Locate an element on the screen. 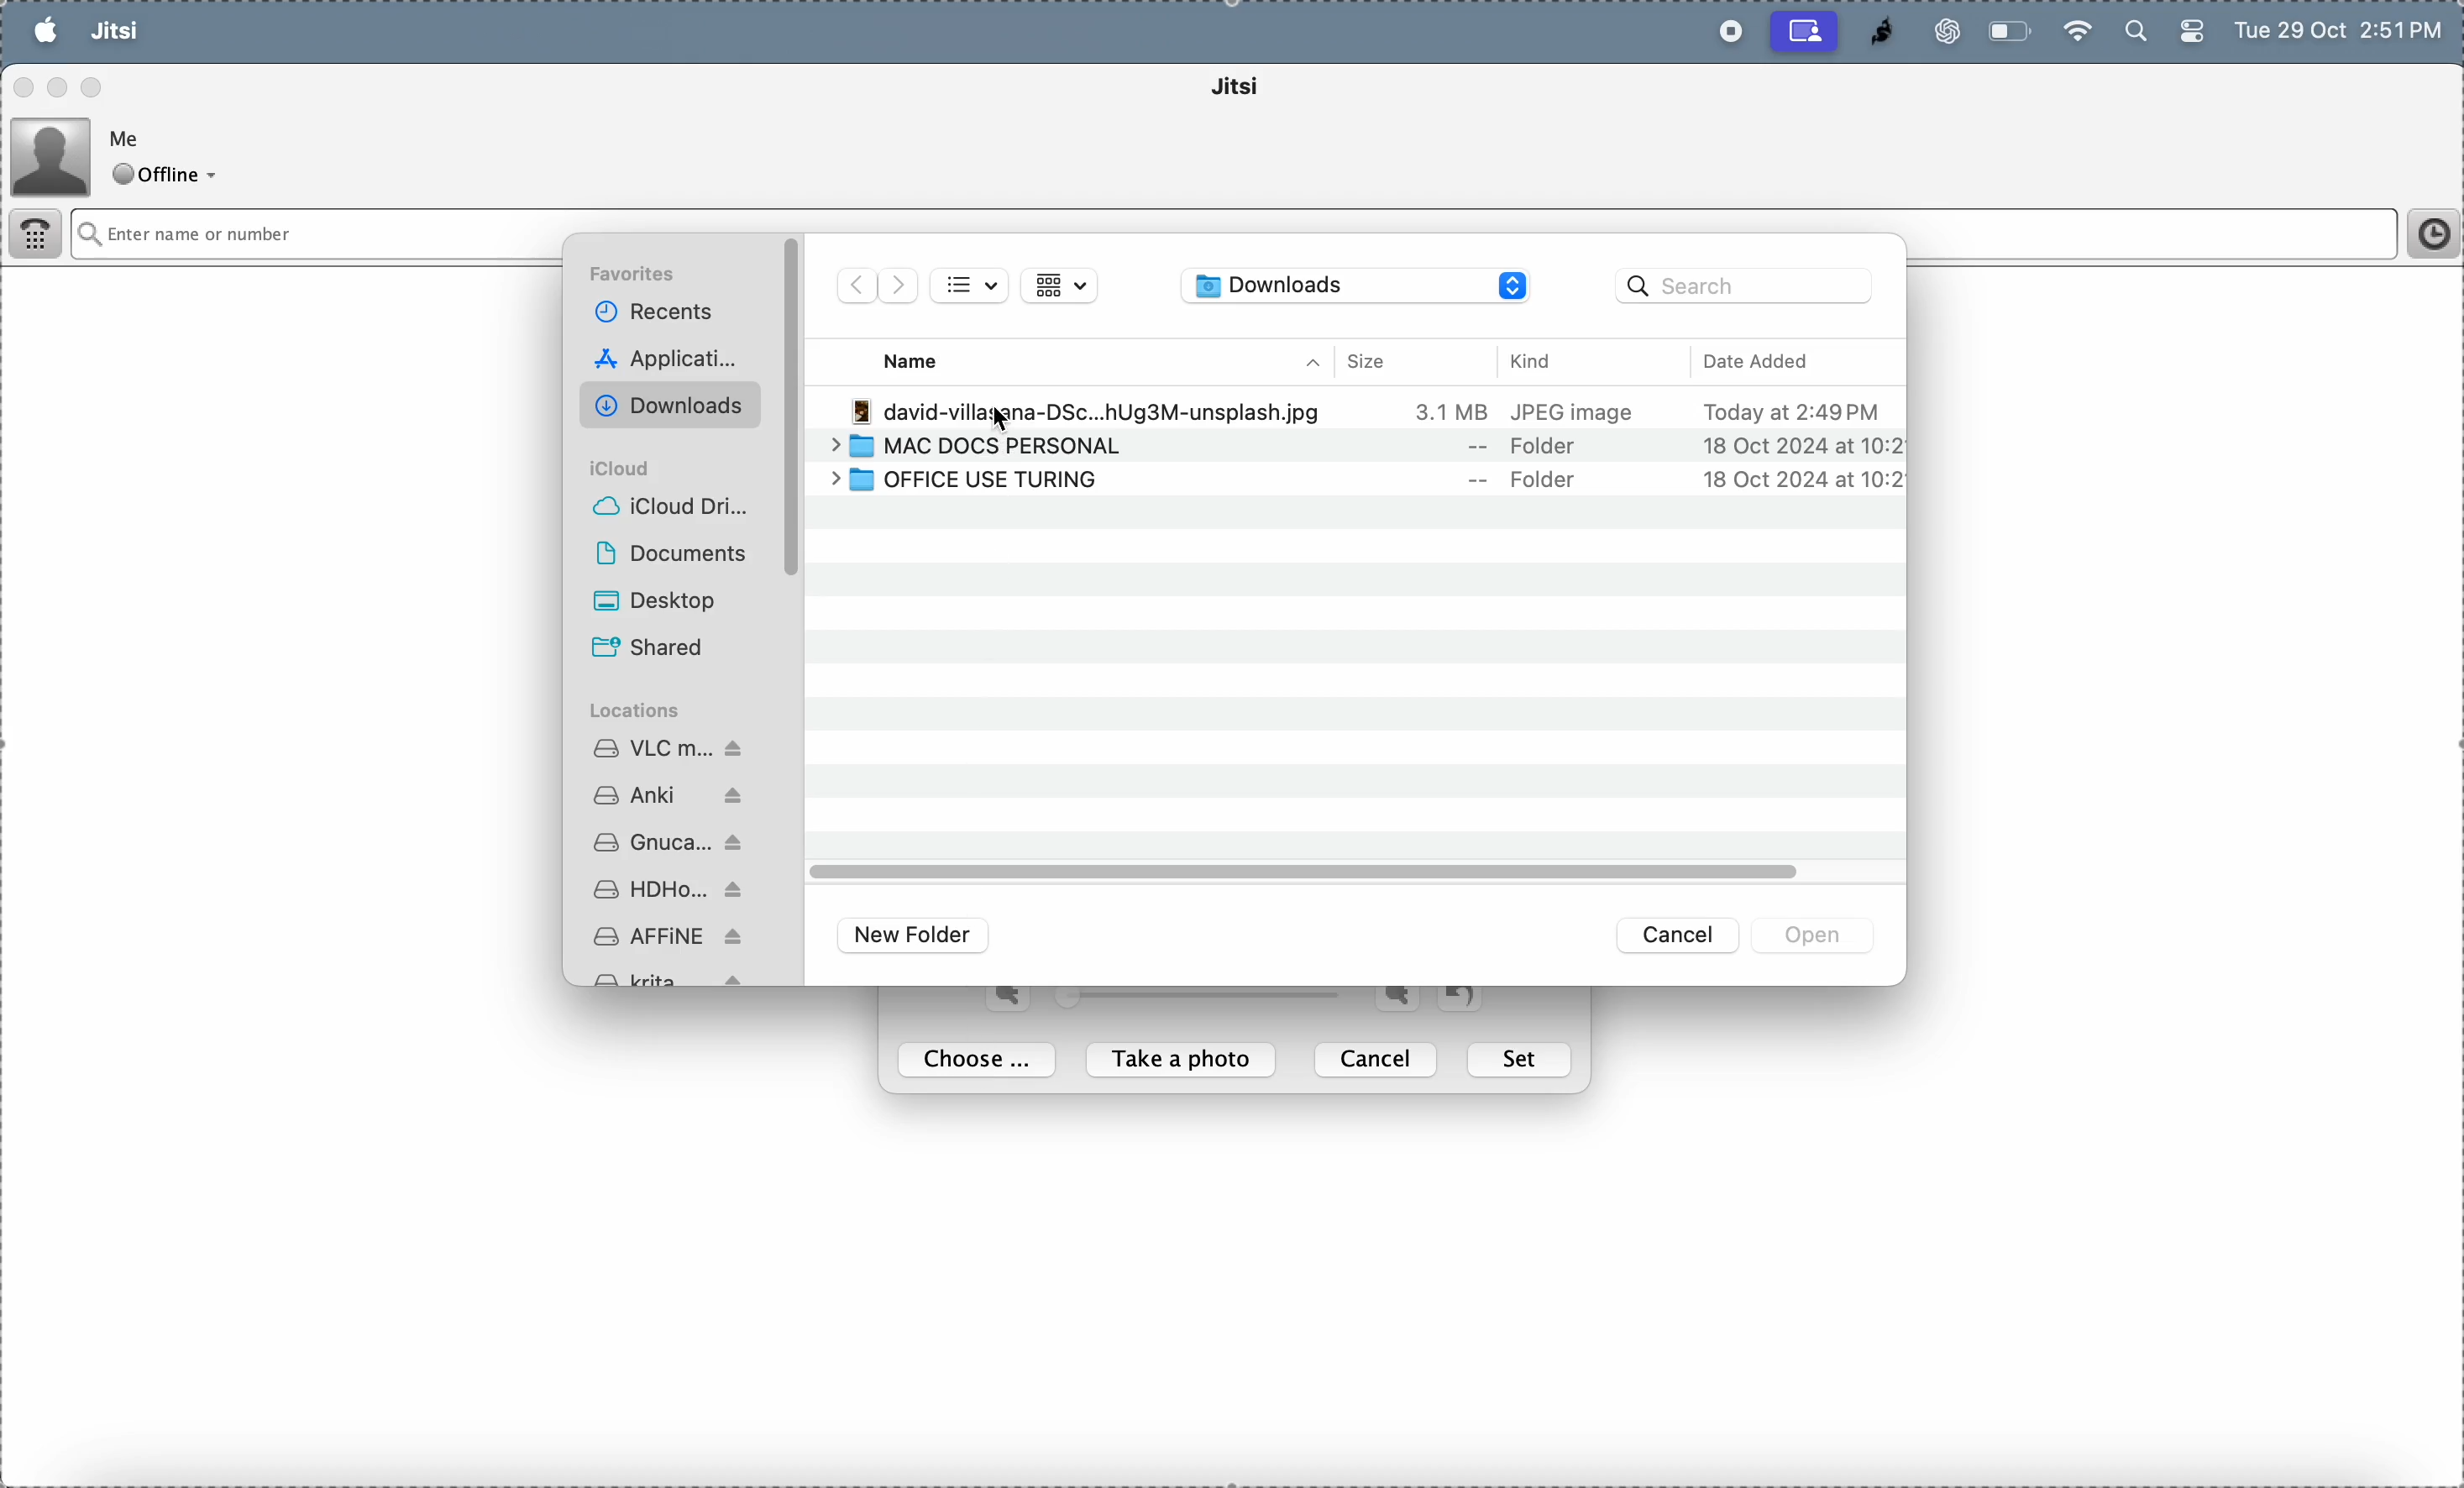 Image resolution: width=2464 pixels, height=1488 pixels. file is located at coordinates (190, 31).